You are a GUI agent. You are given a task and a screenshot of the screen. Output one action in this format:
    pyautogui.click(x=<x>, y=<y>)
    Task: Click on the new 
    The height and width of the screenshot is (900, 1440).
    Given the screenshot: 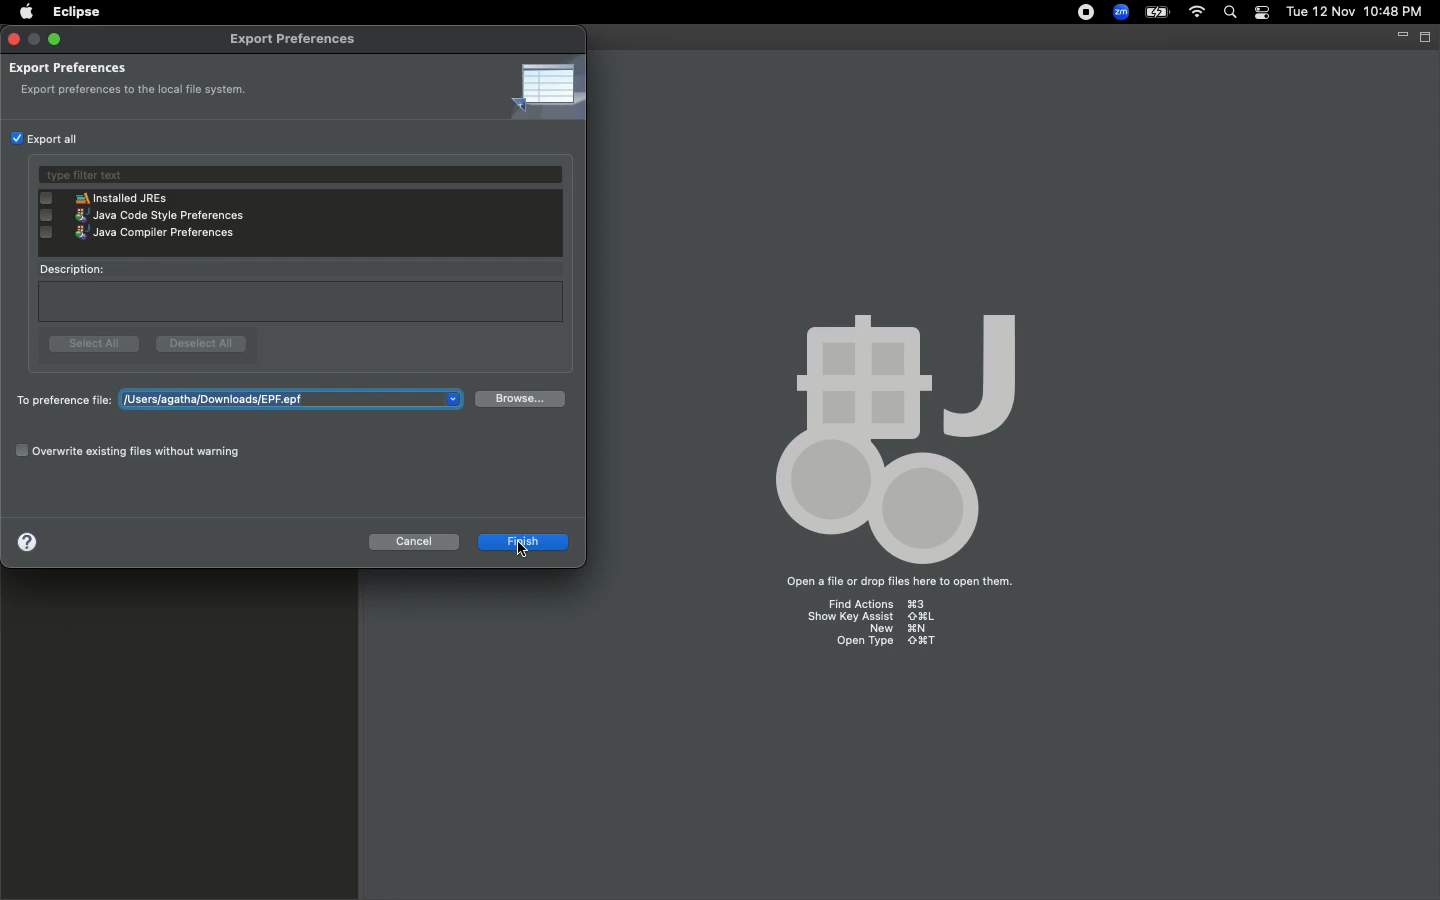 What is the action you would take?
    pyautogui.click(x=880, y=629)
    